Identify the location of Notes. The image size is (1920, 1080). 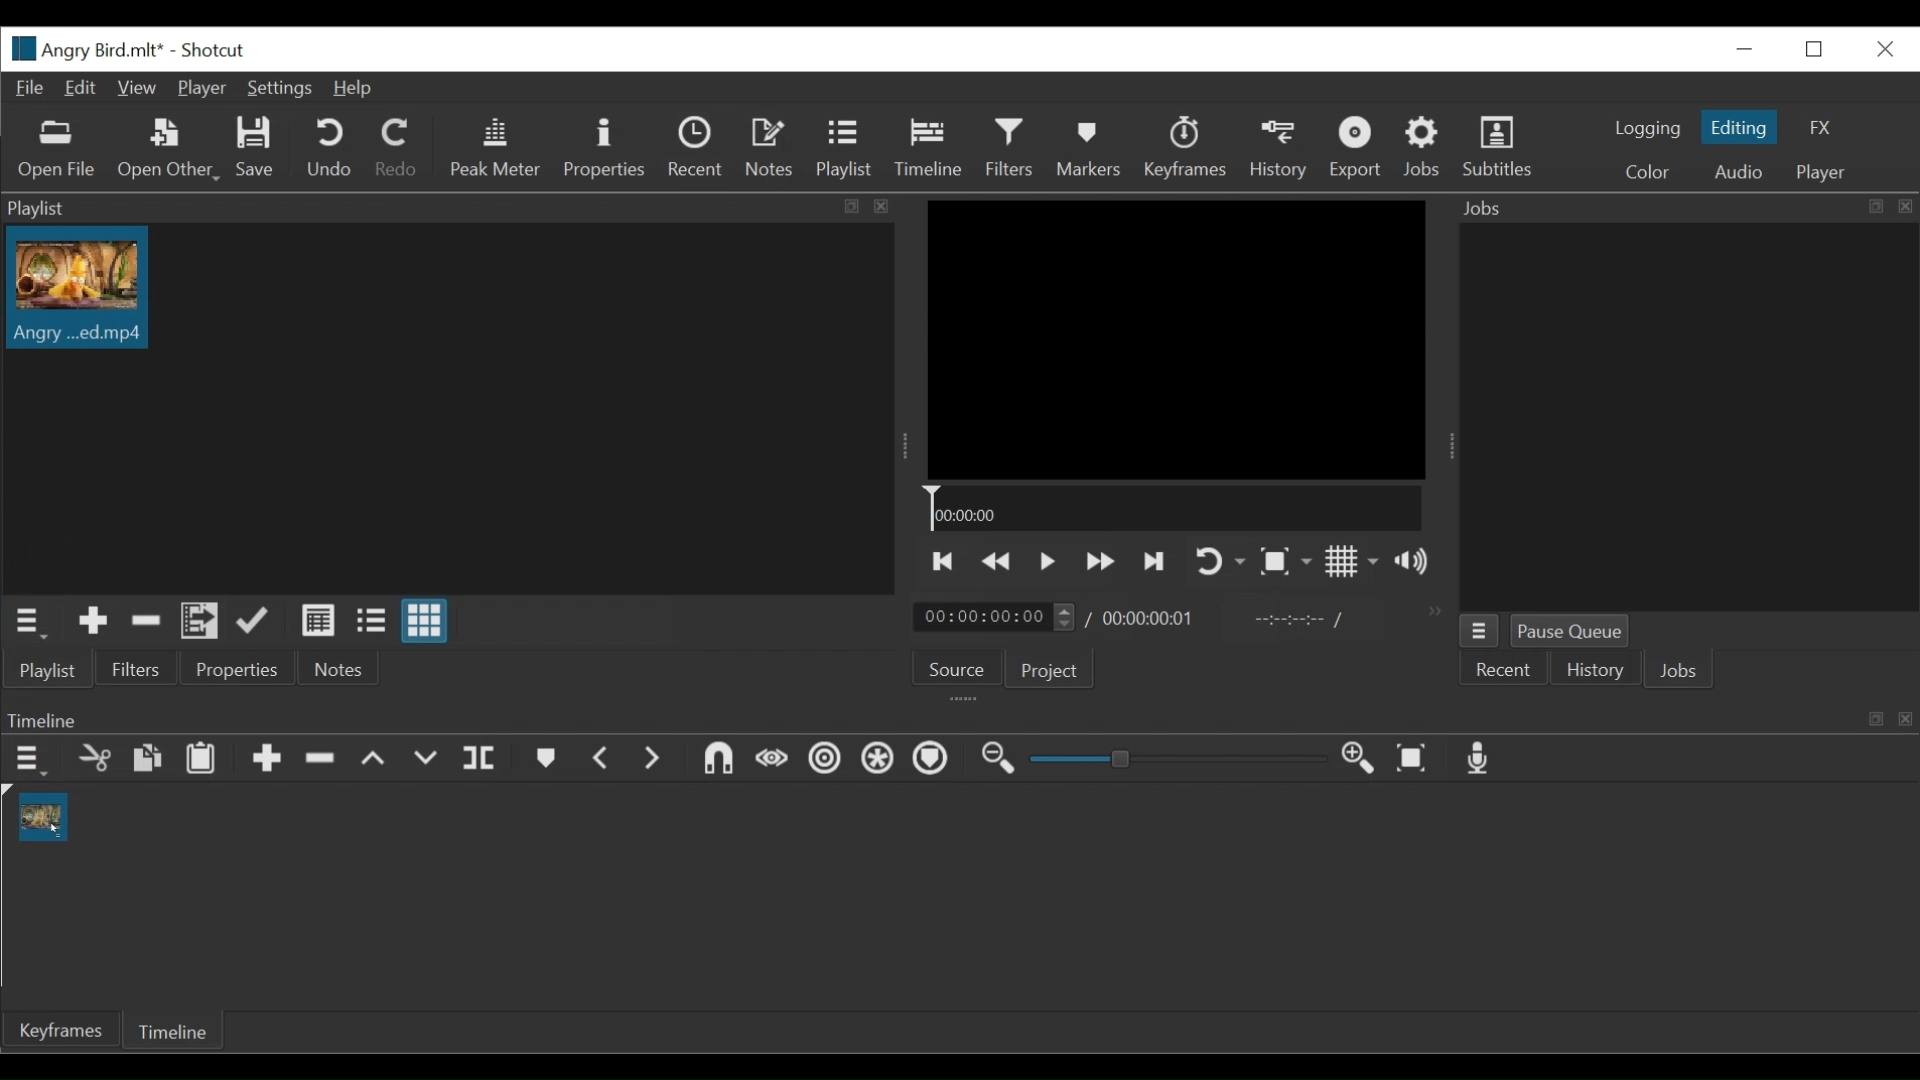
(770, 147).